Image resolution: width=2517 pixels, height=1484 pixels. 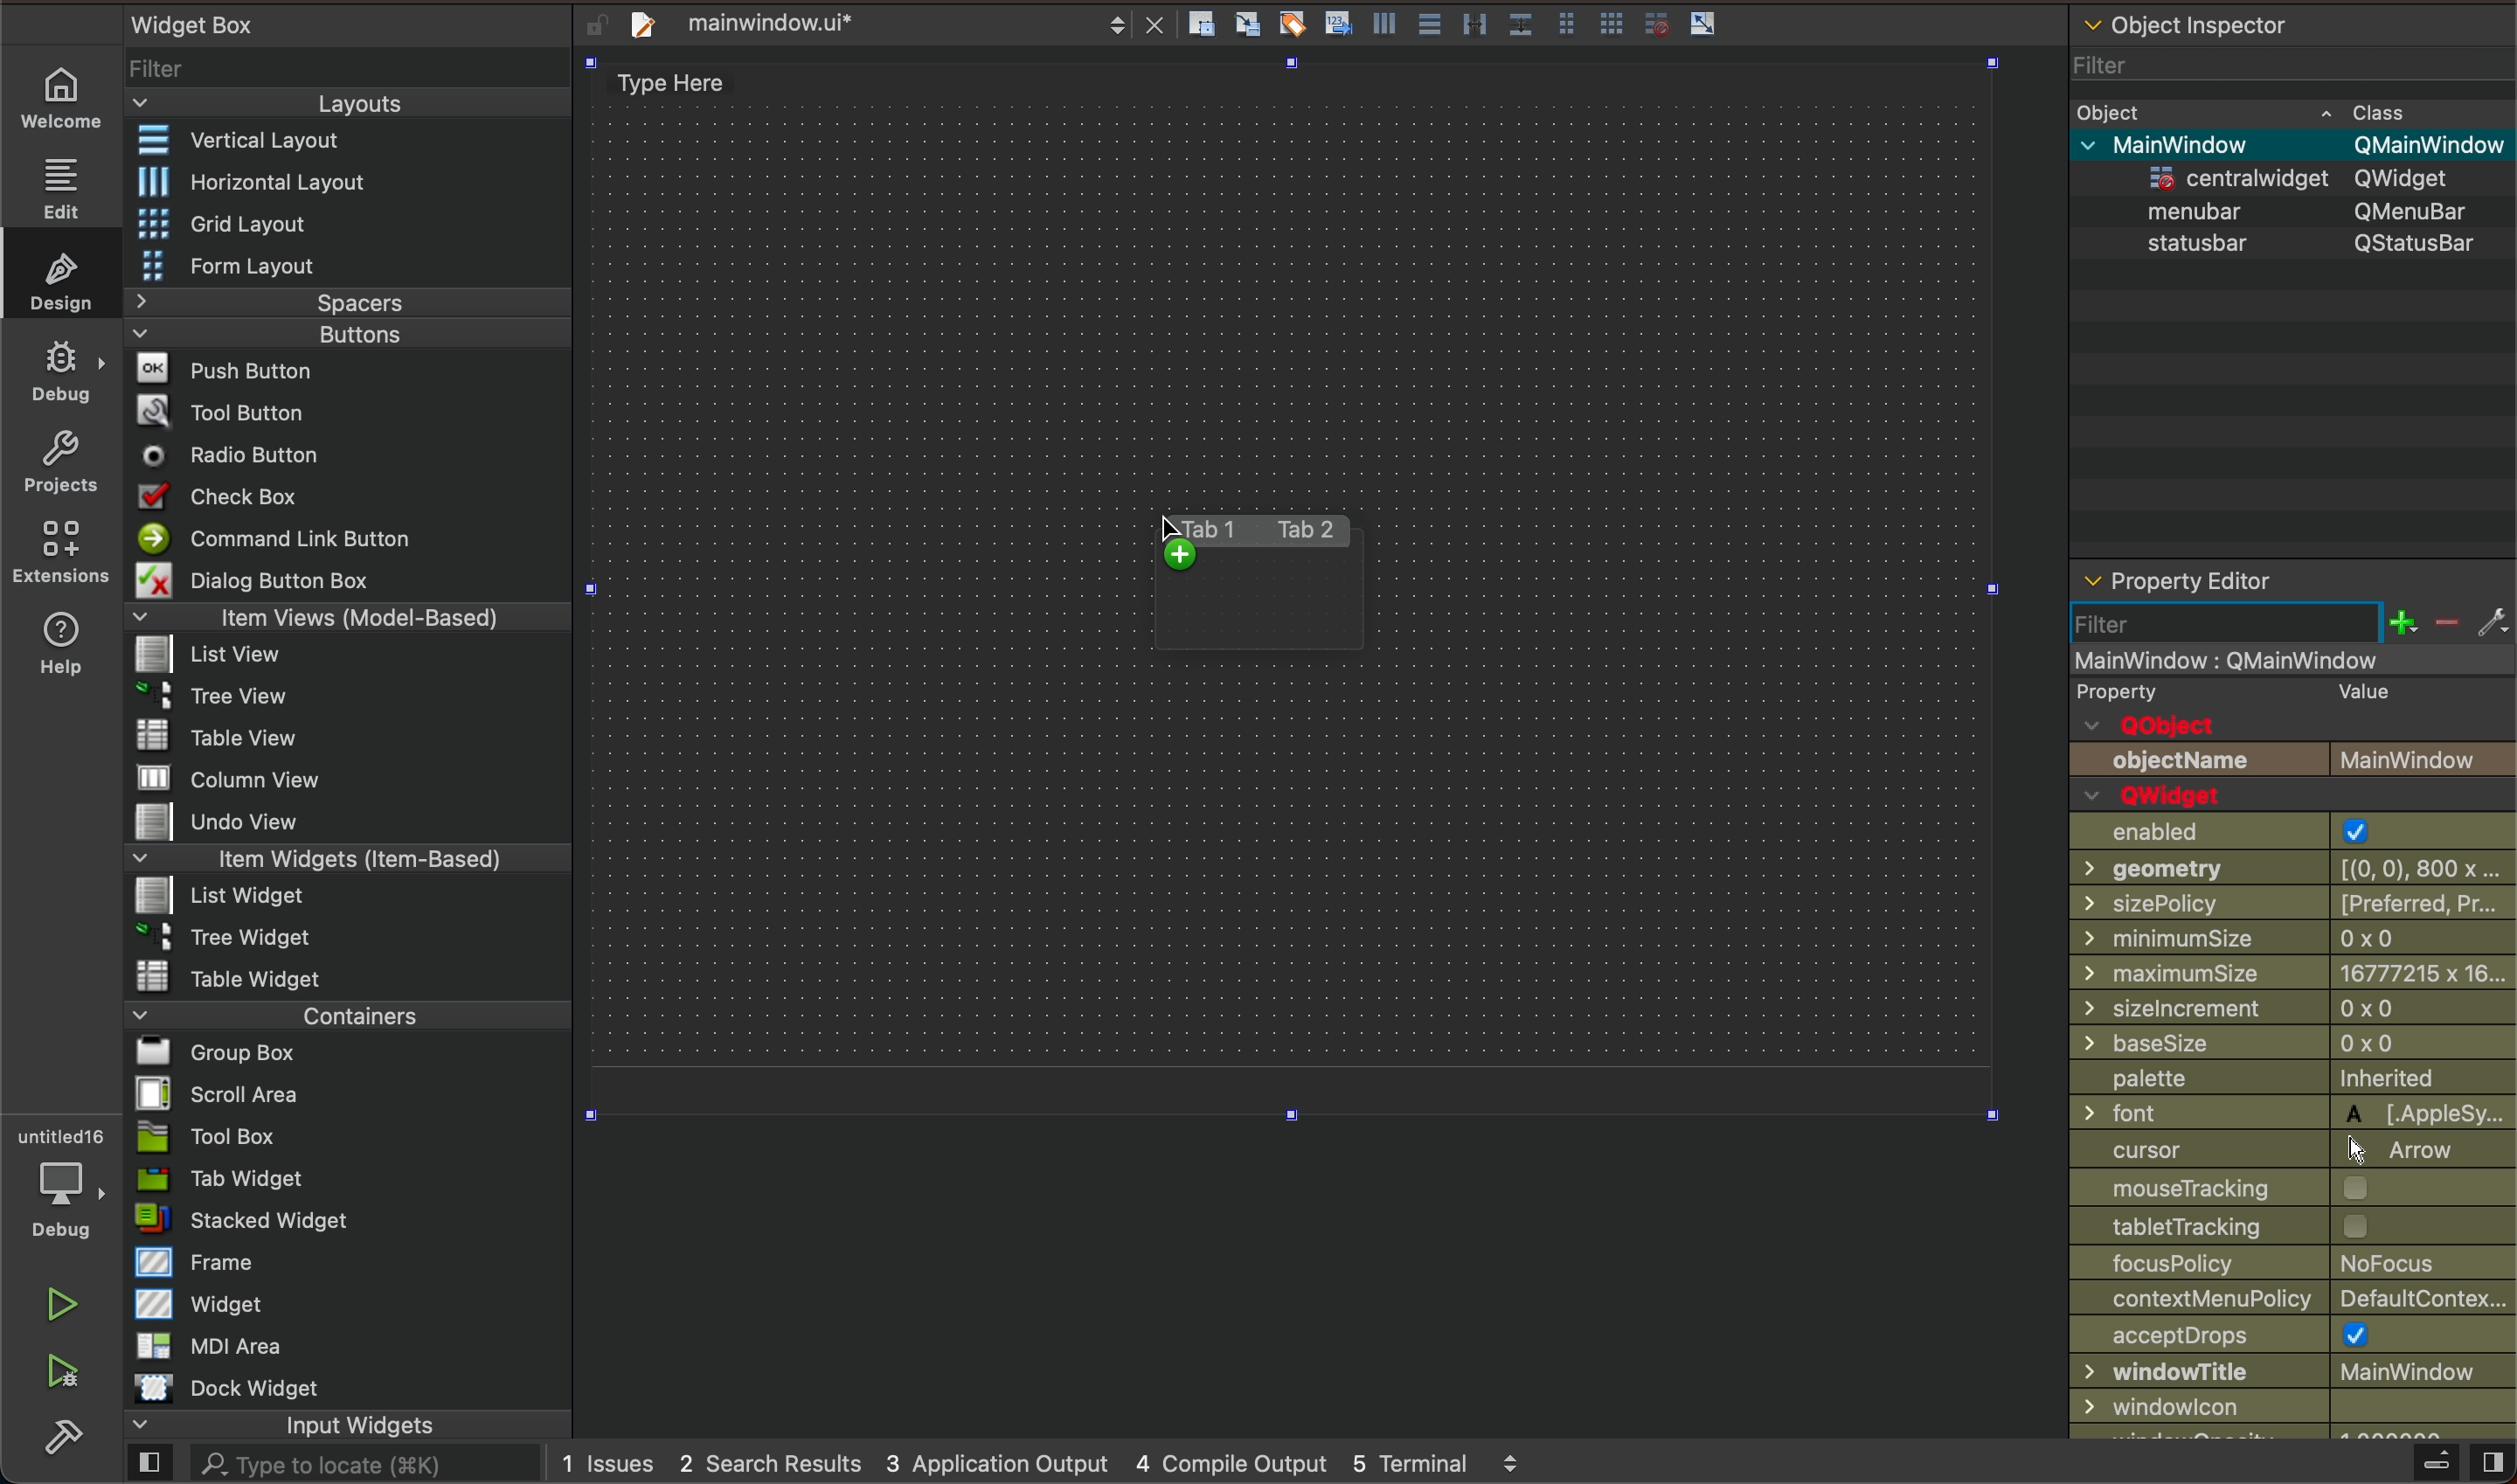 What do you see at coordinates (1210, 584) in the screenshot?
I see `drag to` at bounding box center [1210, 584].